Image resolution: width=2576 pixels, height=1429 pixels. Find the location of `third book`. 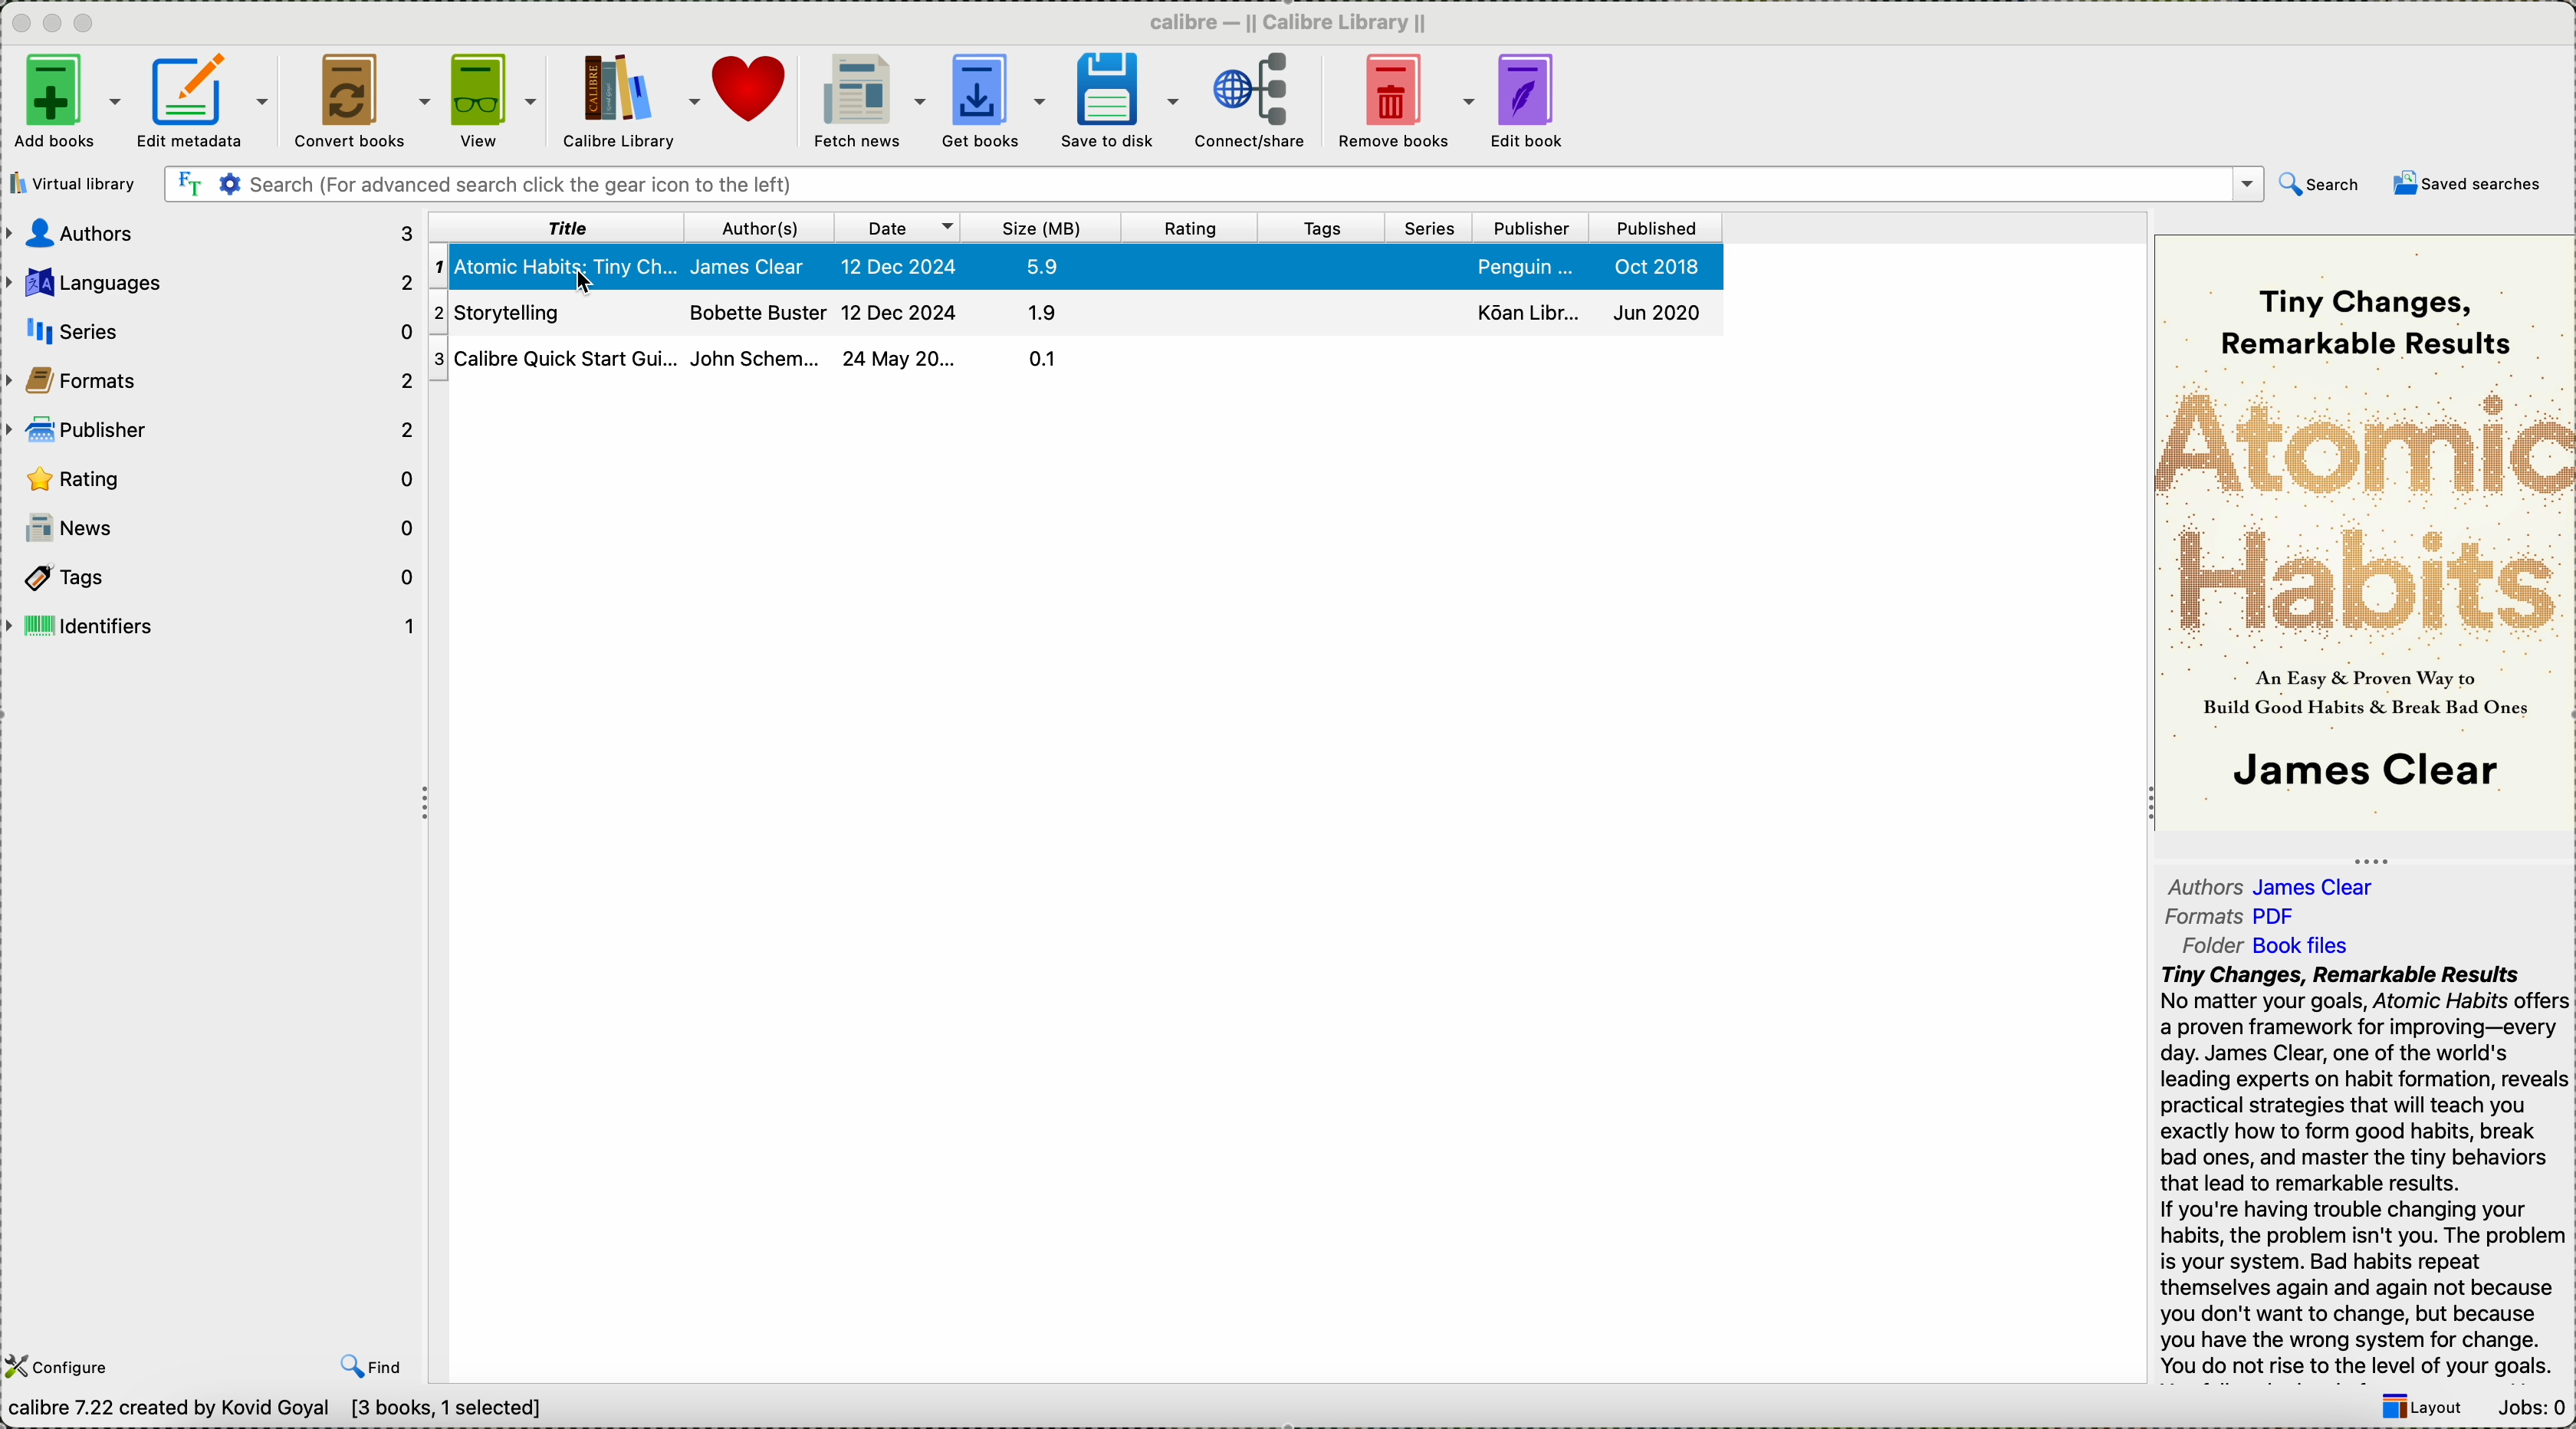

third book is located at coordinates (1072, 357).